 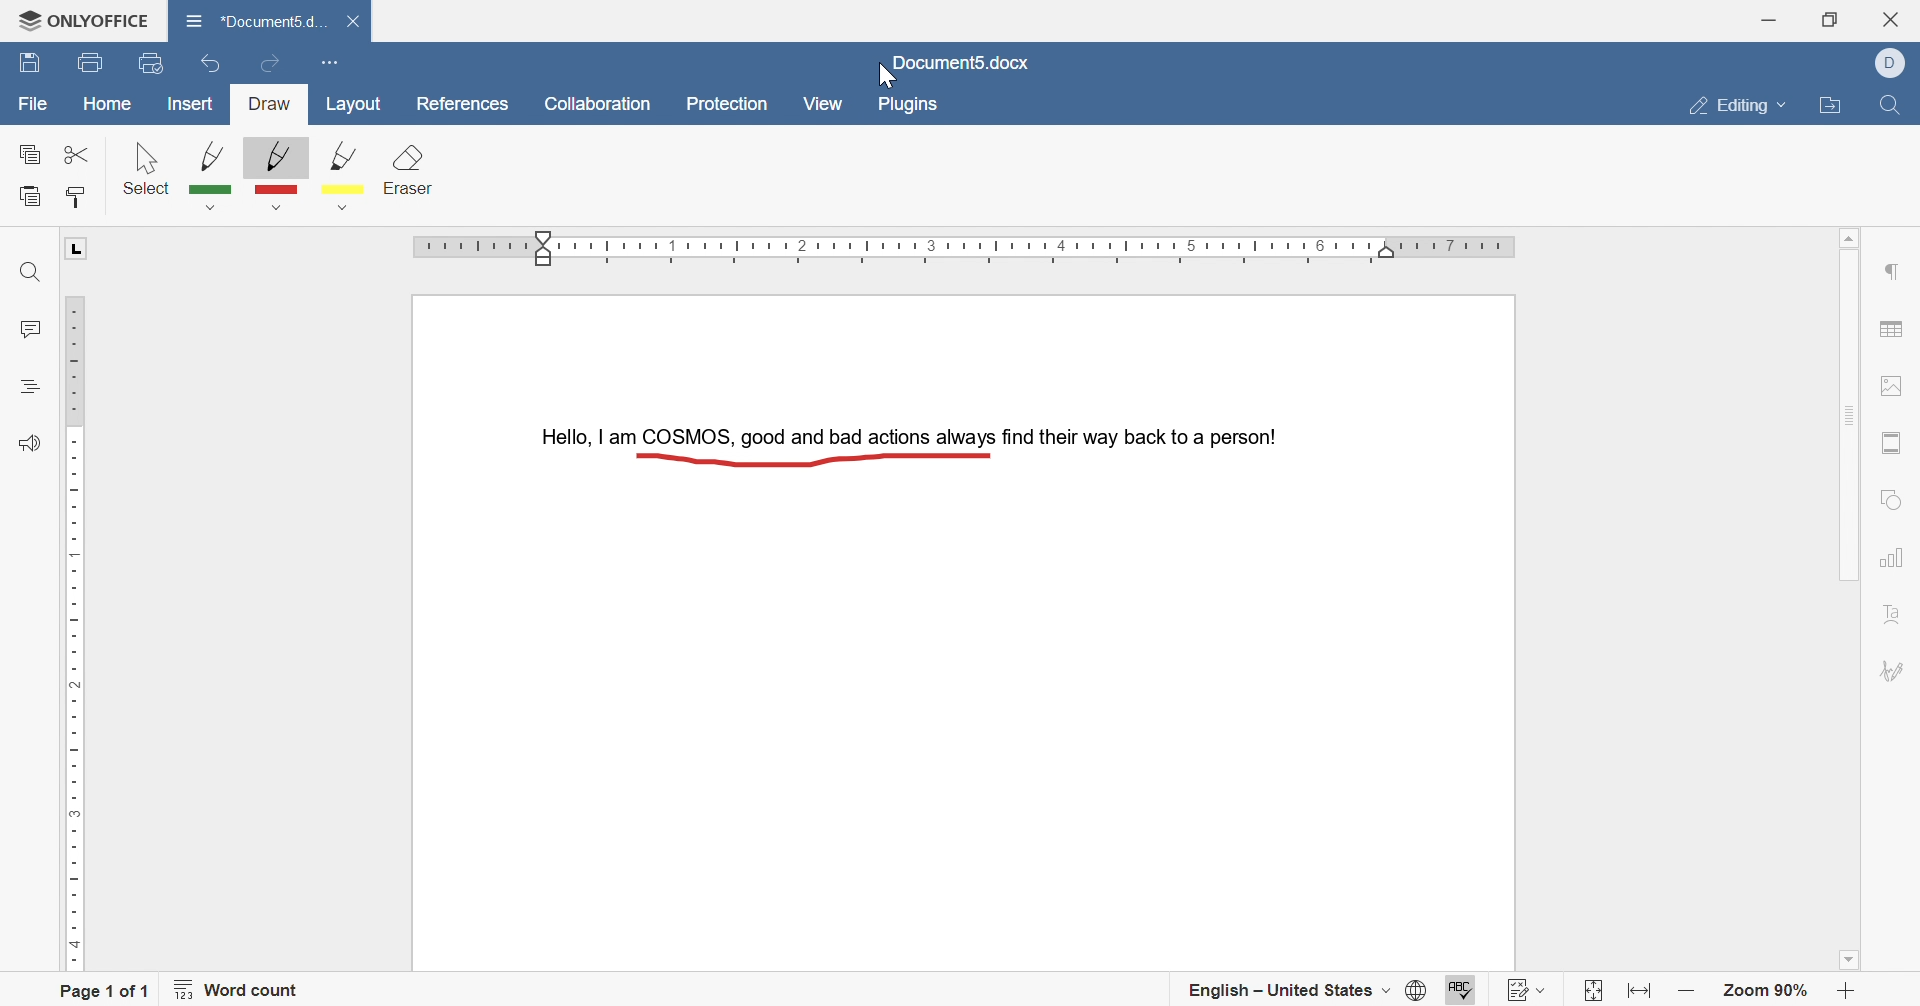 What do you see at coordinates (28, 444) in the screenshot?
I see `feedback and support` at bounding box center [28, 444].